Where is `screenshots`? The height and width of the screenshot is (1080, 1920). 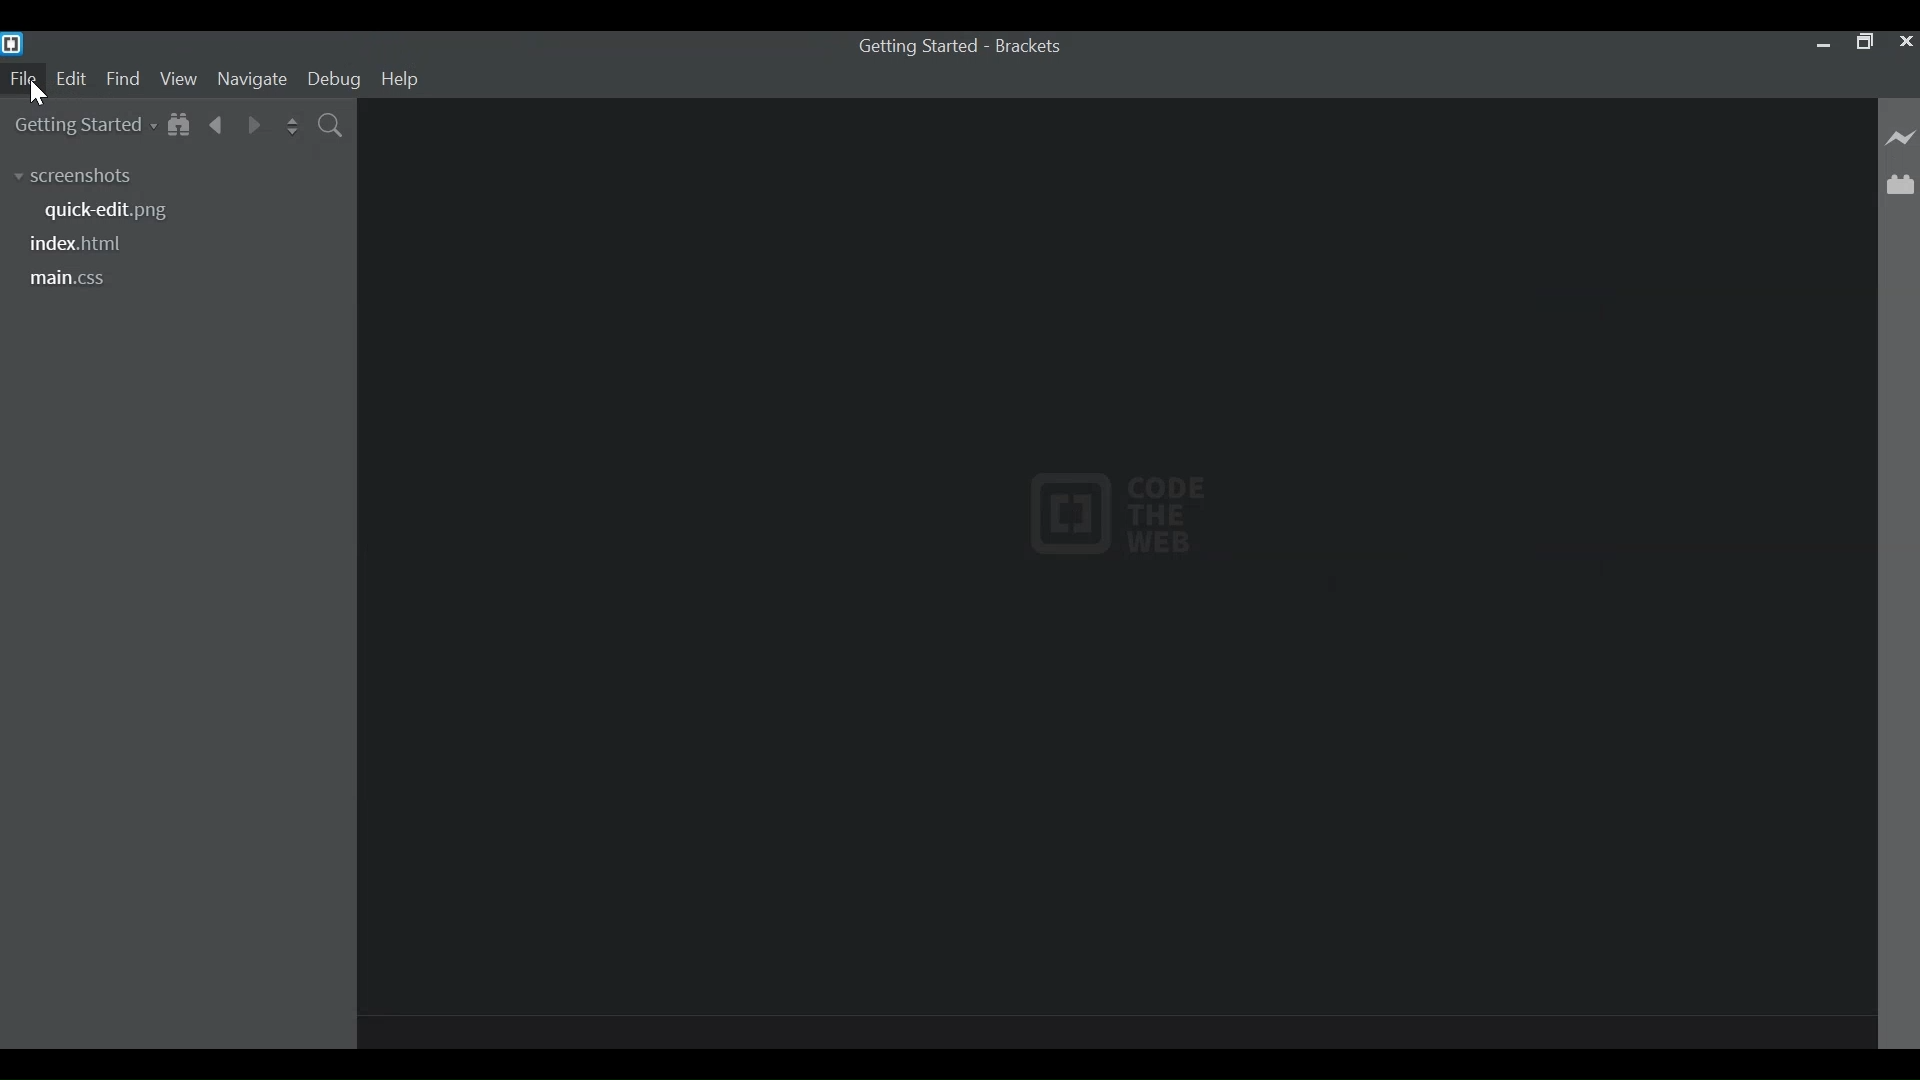 screenshots is located at coordinates (88, 177).